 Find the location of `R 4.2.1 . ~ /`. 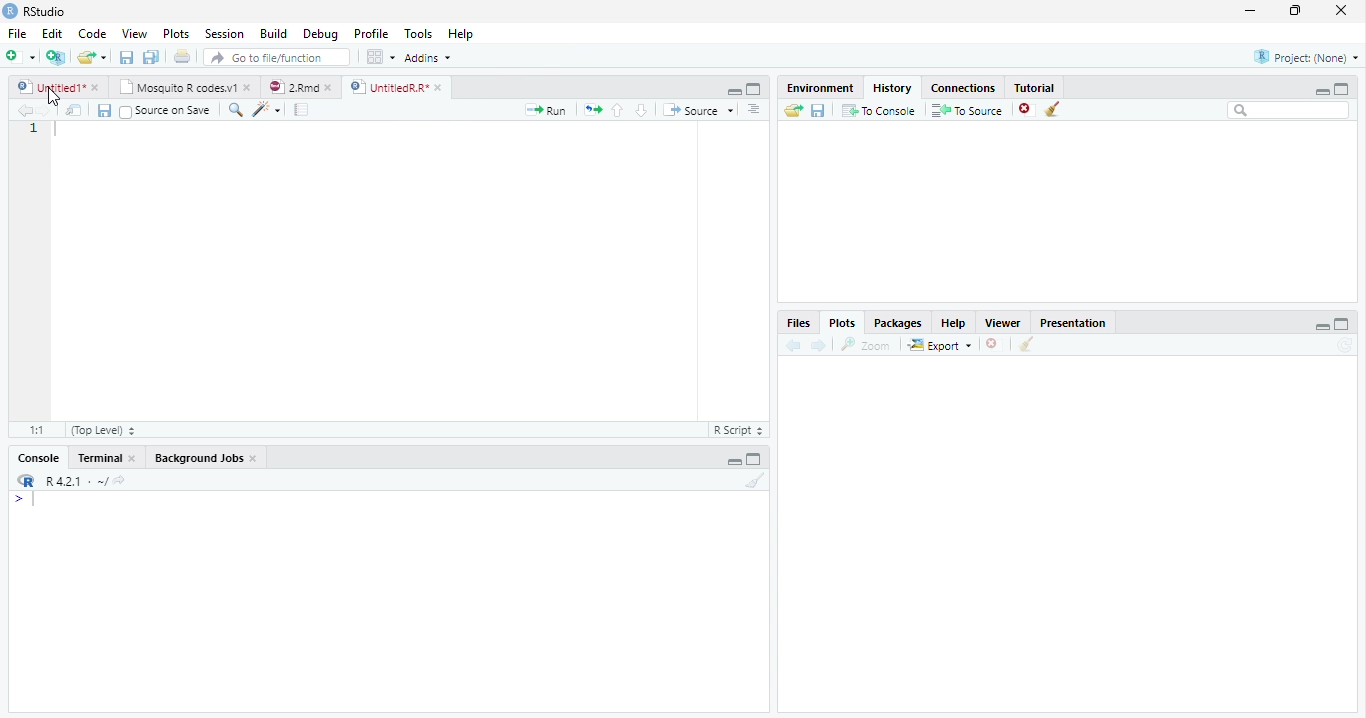

R 4.2.1 . ~ / is located at coordinates (76, 482).